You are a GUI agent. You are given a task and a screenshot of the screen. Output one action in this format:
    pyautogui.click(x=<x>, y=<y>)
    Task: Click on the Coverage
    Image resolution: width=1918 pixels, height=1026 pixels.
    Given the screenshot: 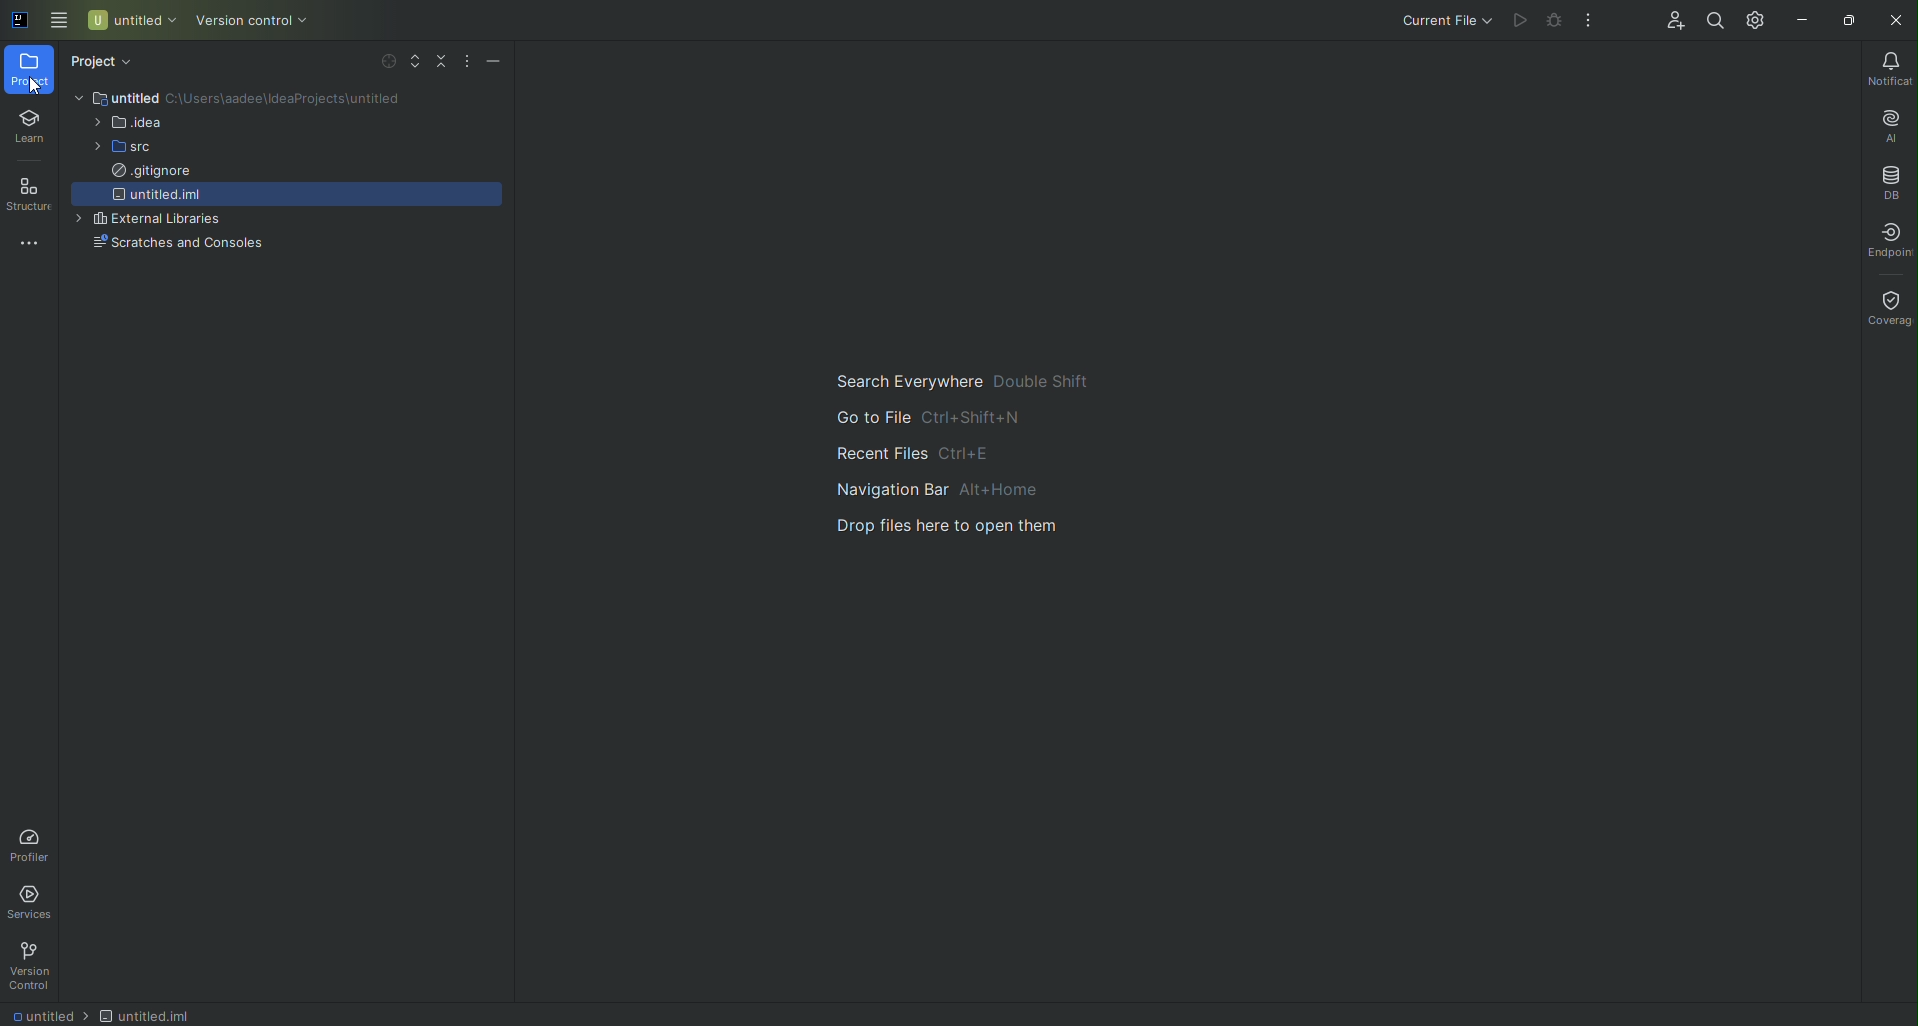 What is the action you would take?
    pyautogui.click(x=1887, y=301)
    